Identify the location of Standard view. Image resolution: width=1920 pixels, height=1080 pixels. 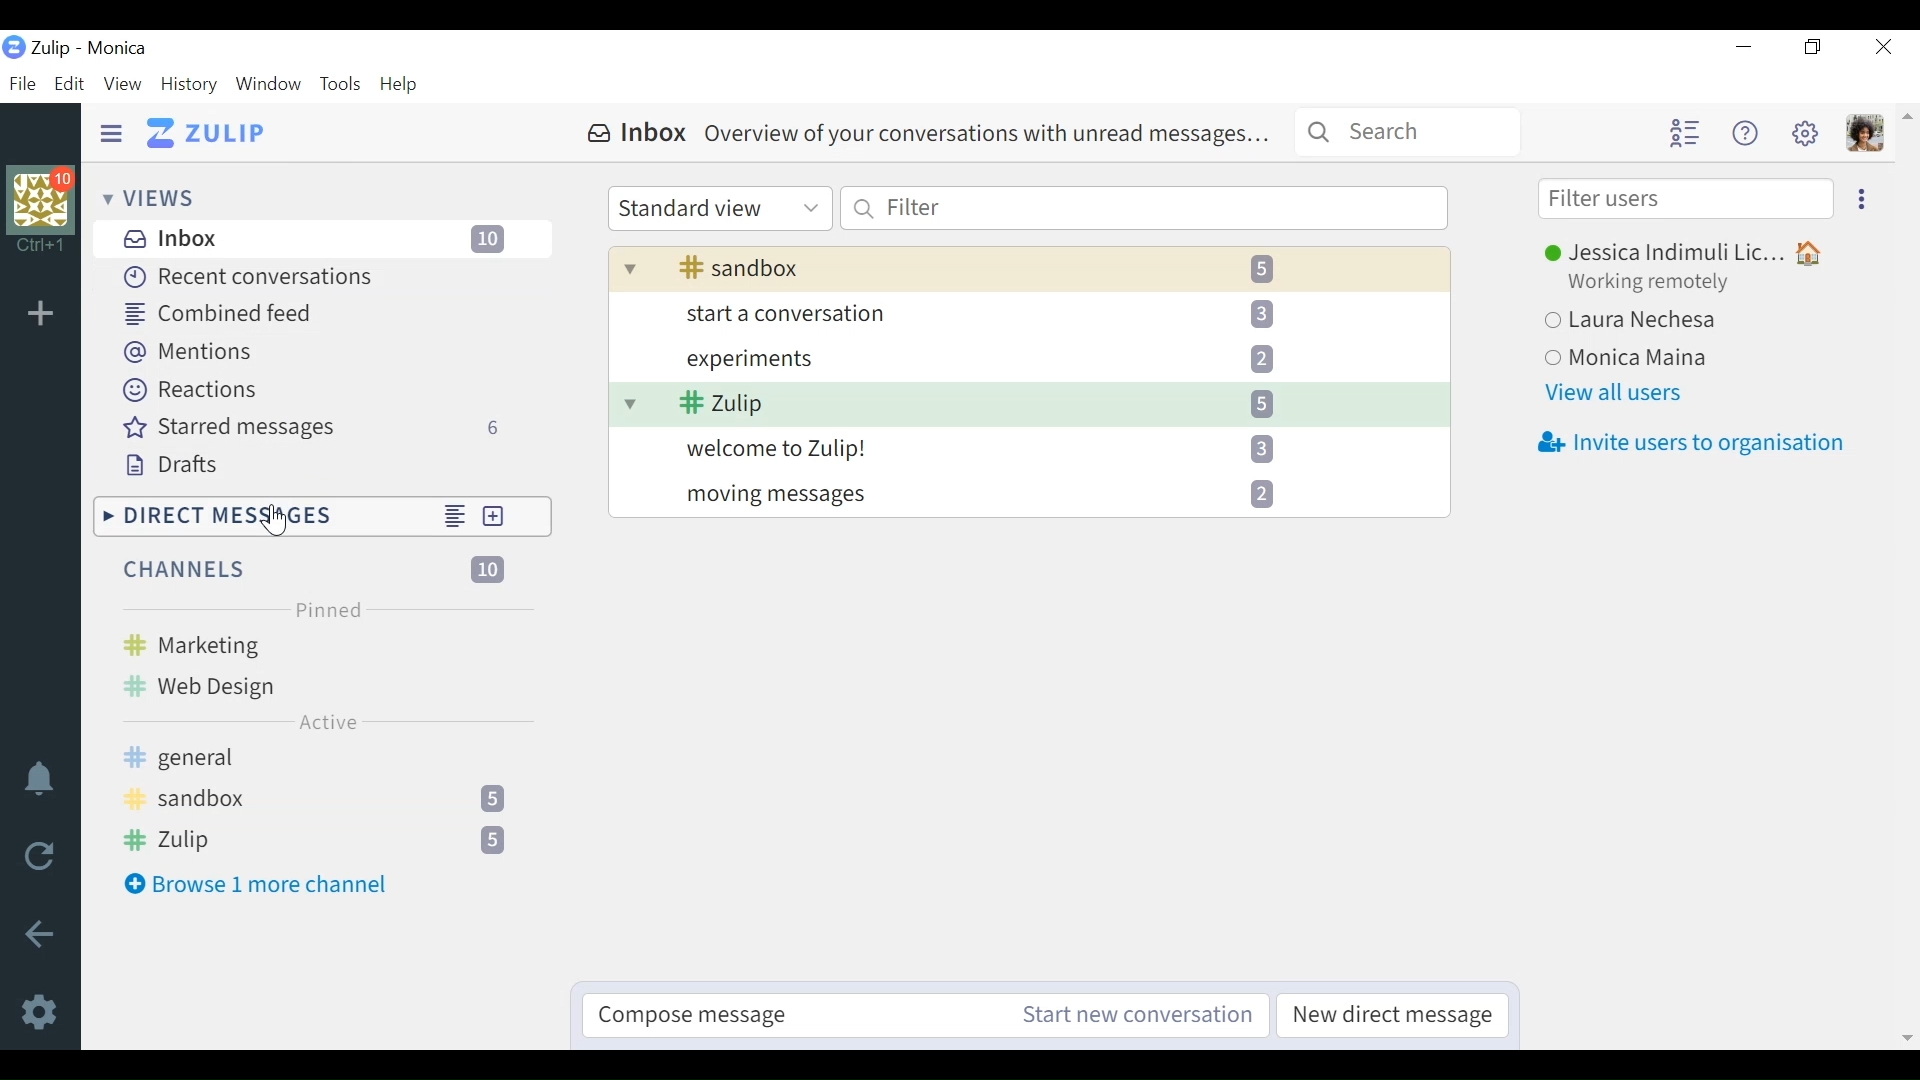
(719, 208).